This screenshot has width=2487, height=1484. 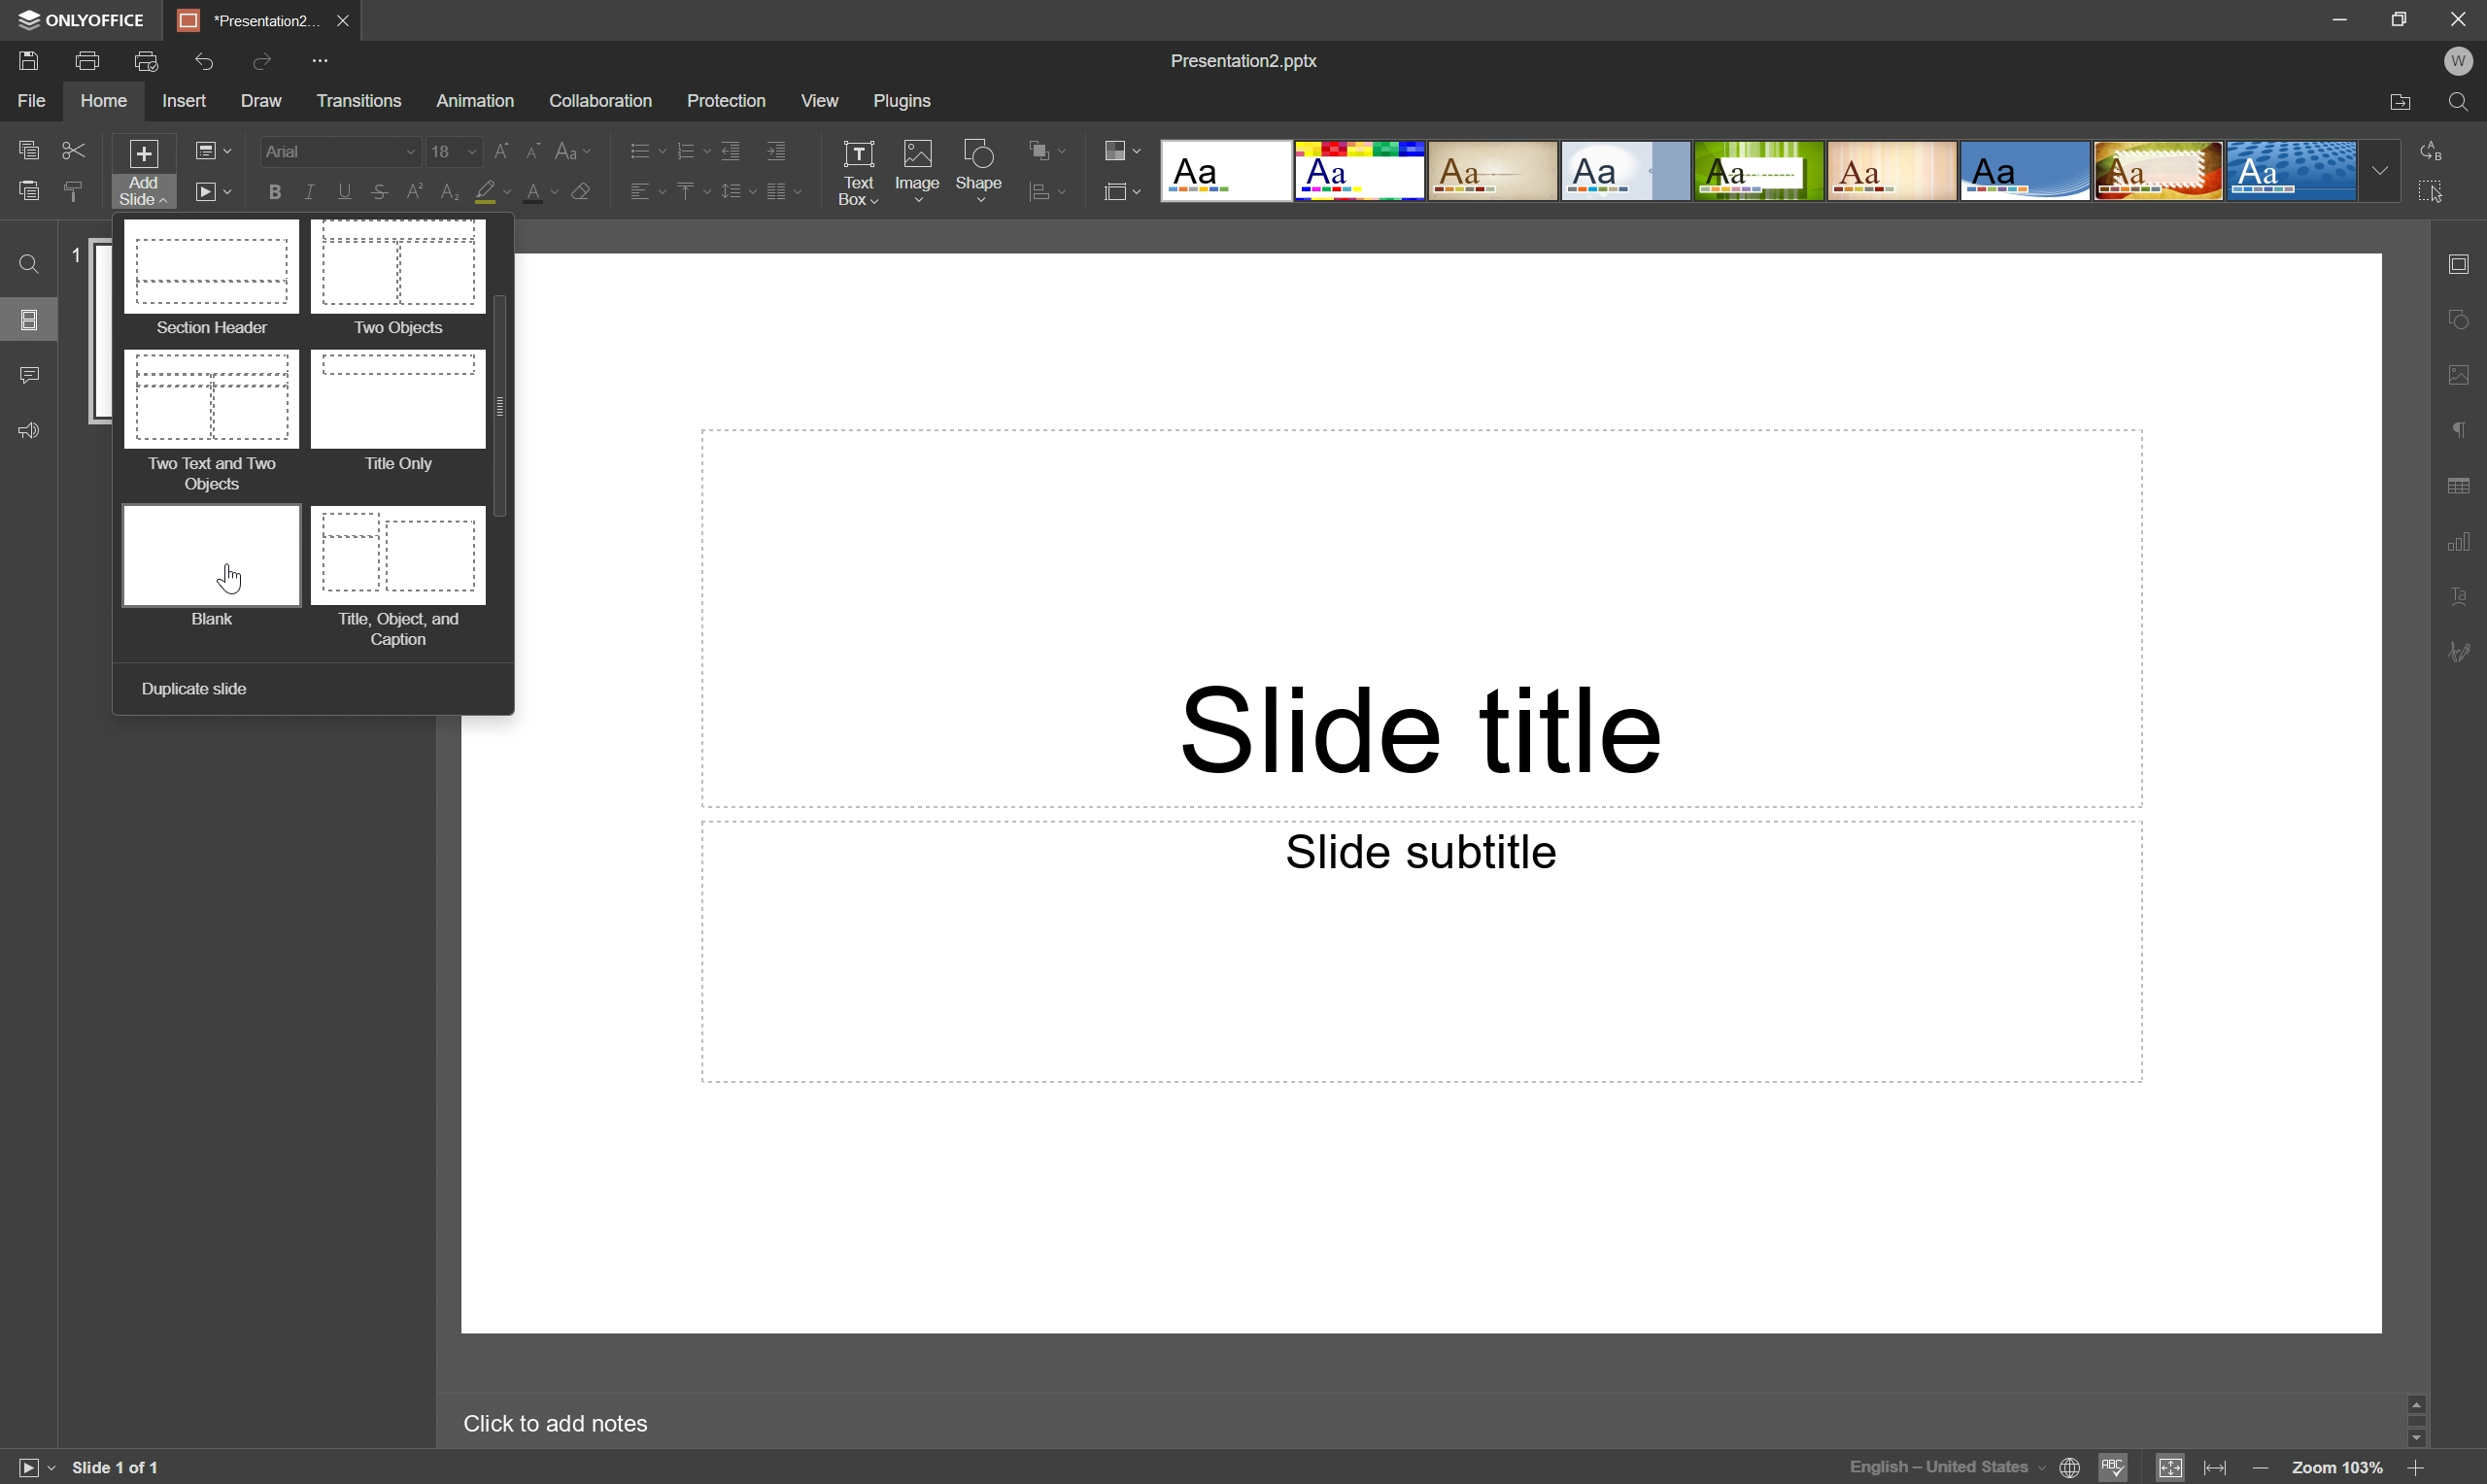 I want to click on Italic, so click(x=306, y=194).